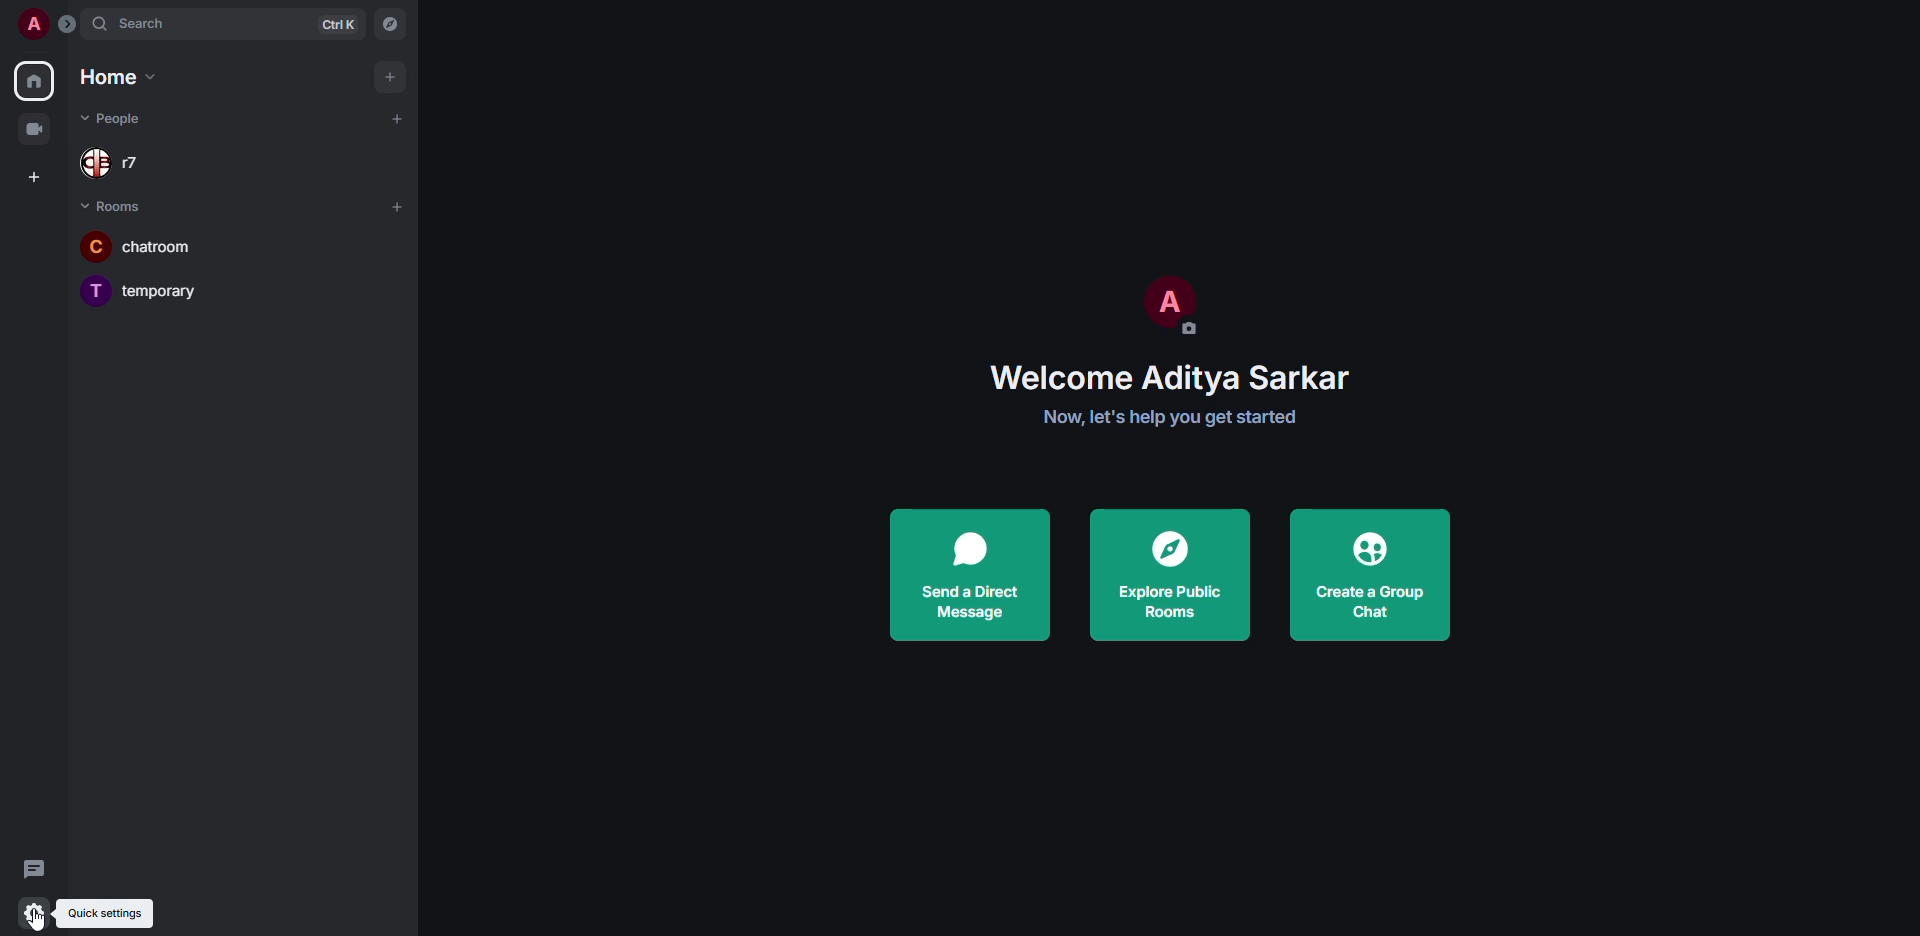 The image size is (1920, 936). What do you see at coordinates (37, 82) in the screenshot?
I see `home` at bounding box center [37, 82].